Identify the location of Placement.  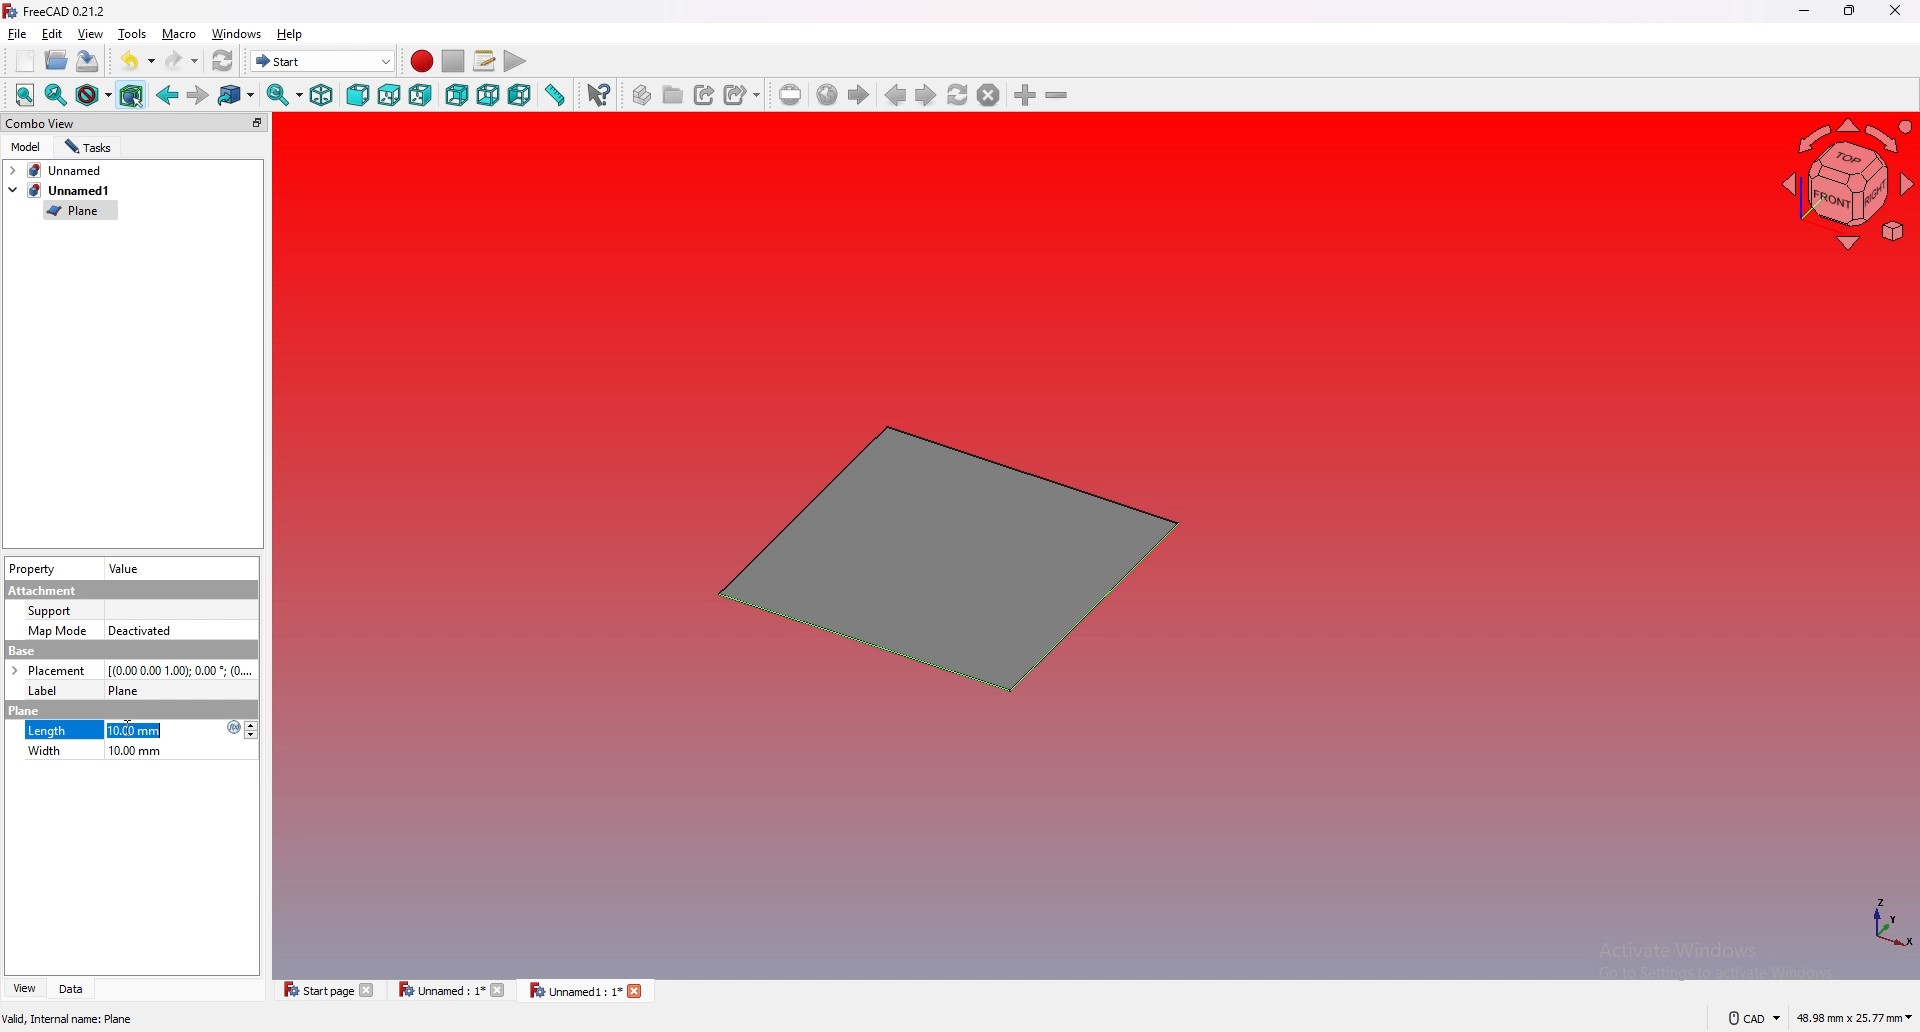
(48, 670).